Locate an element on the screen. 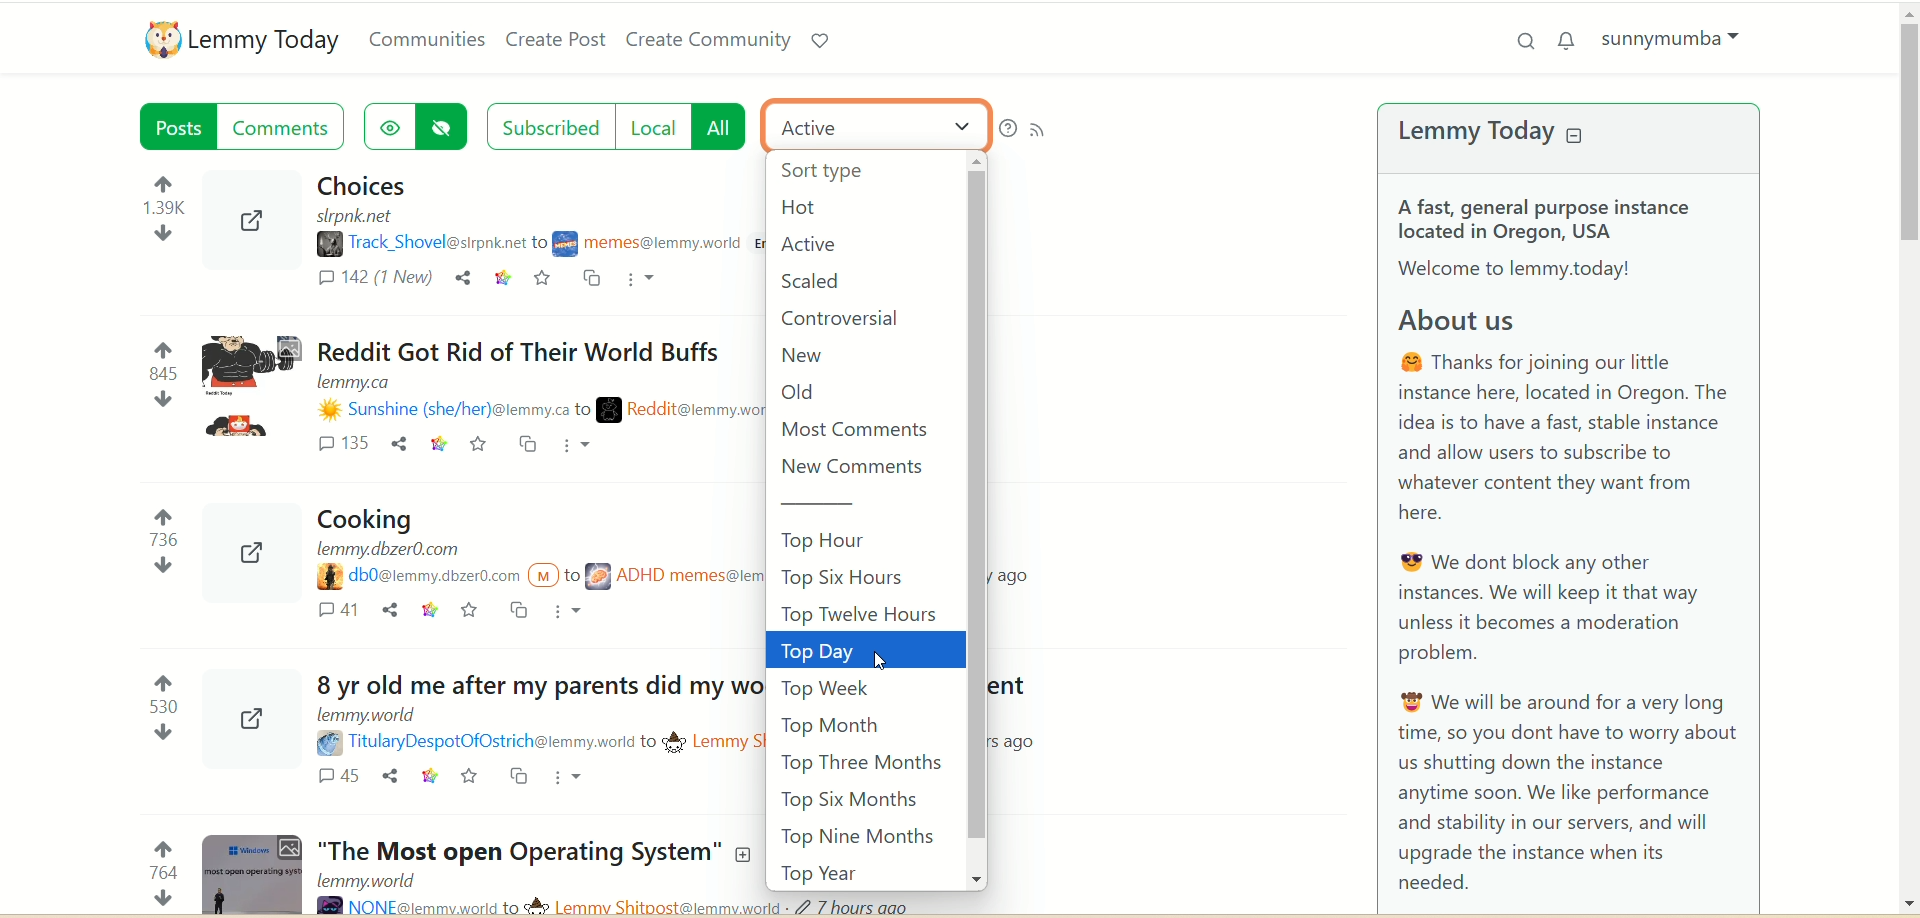 The width and height of the screenshot is (1920, 918). scaled is located at coordinates (811, 281).